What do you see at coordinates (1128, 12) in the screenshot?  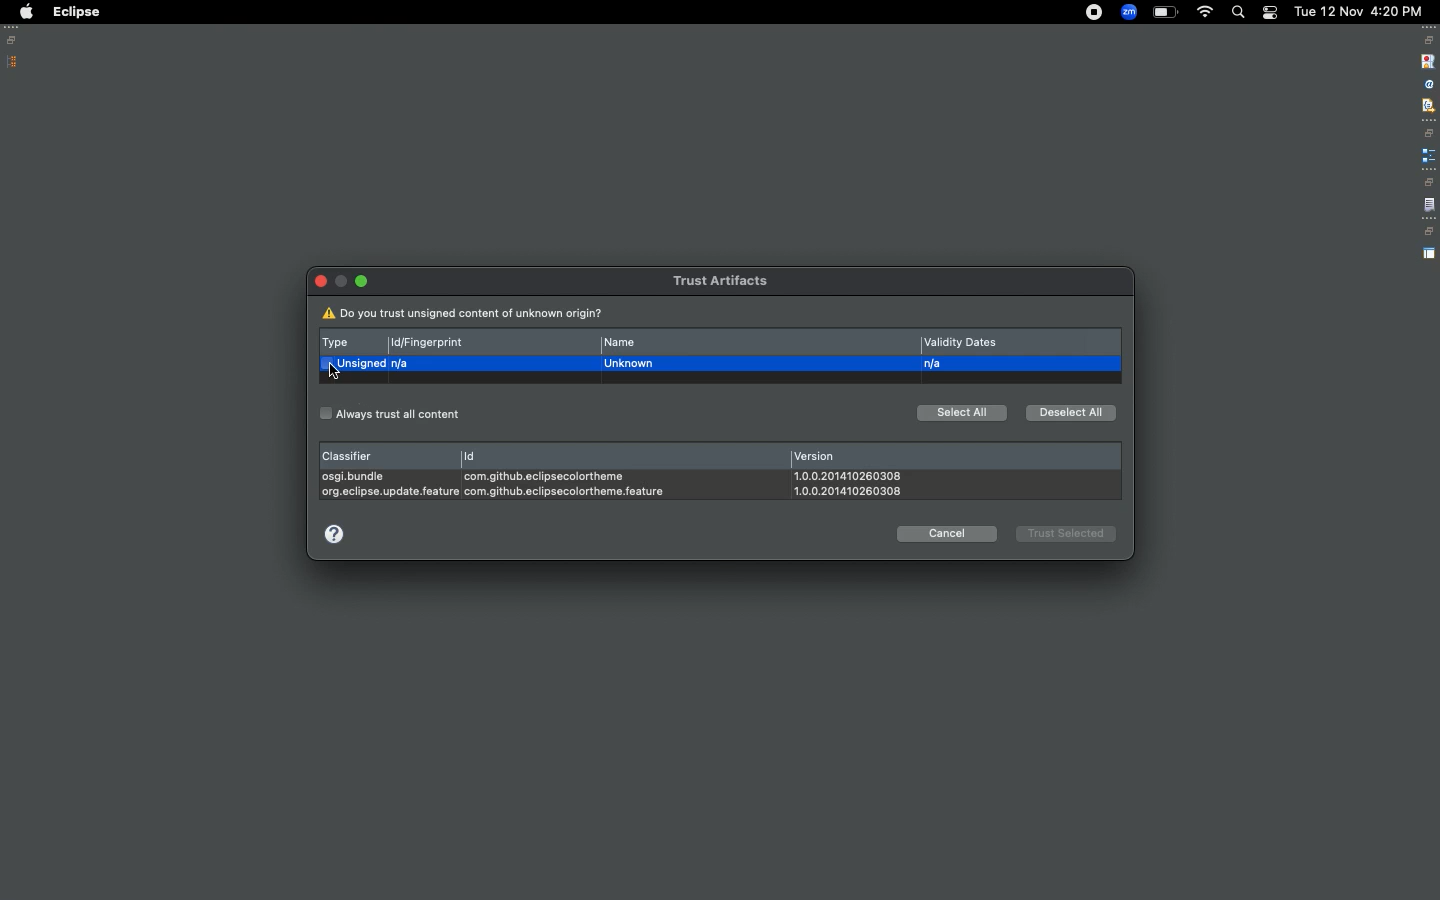 I see `Zoom` at bounding box center [1128, 12].